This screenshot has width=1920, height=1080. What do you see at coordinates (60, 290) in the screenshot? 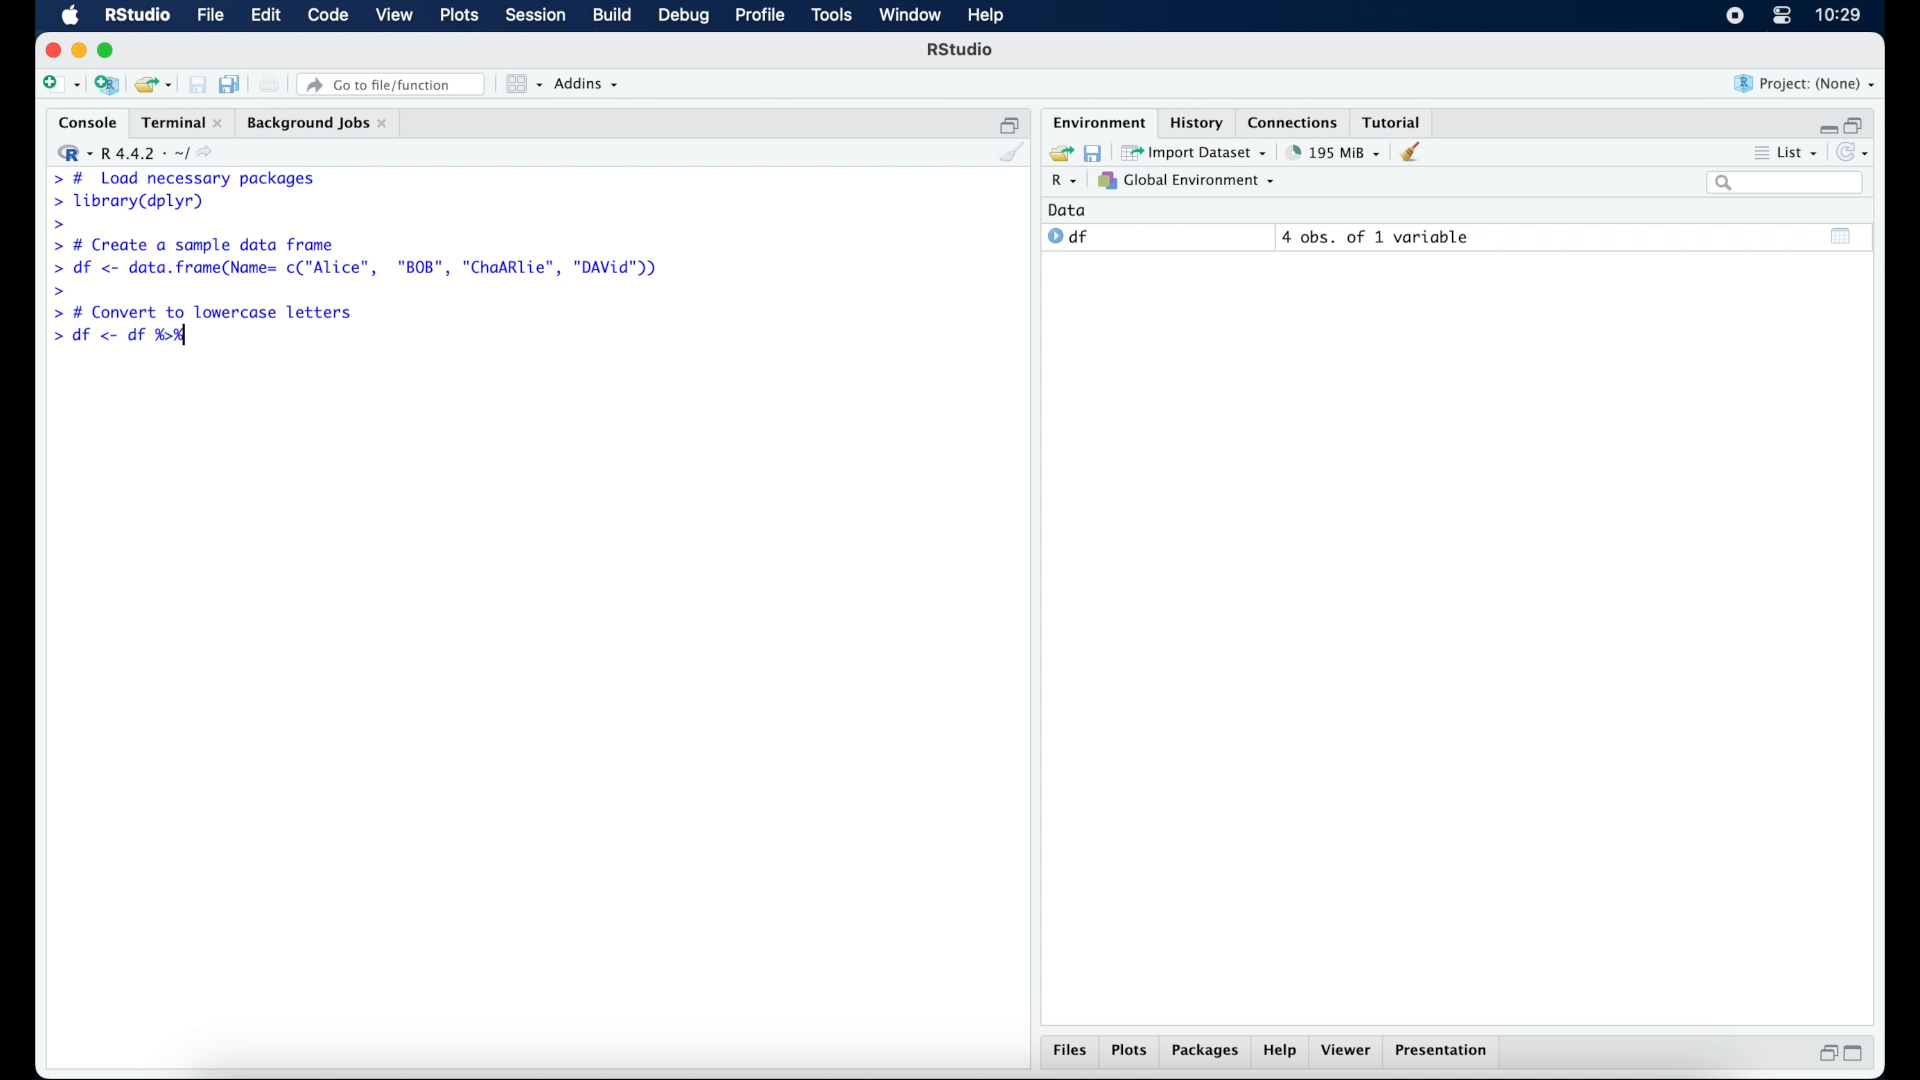
I see `command prompt` at bounding box center [60, 290].